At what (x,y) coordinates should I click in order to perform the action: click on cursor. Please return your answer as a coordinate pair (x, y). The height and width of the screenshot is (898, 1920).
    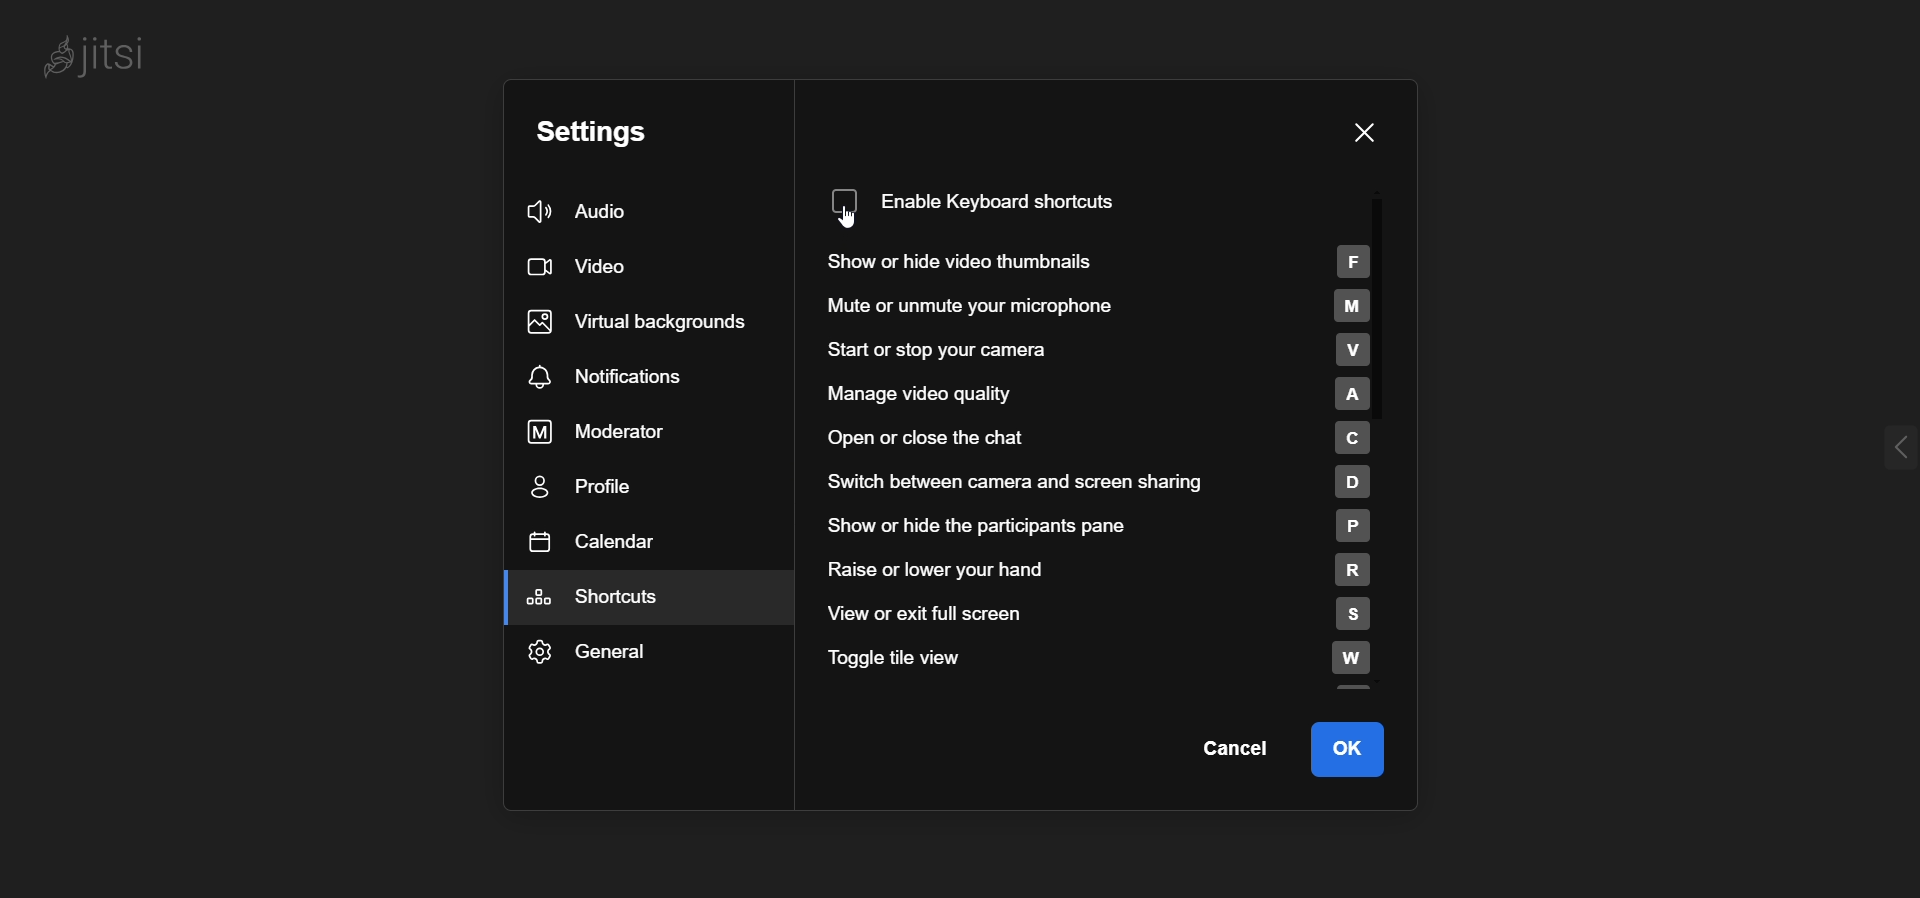
    Looking at the image, I should click on (859, 225).